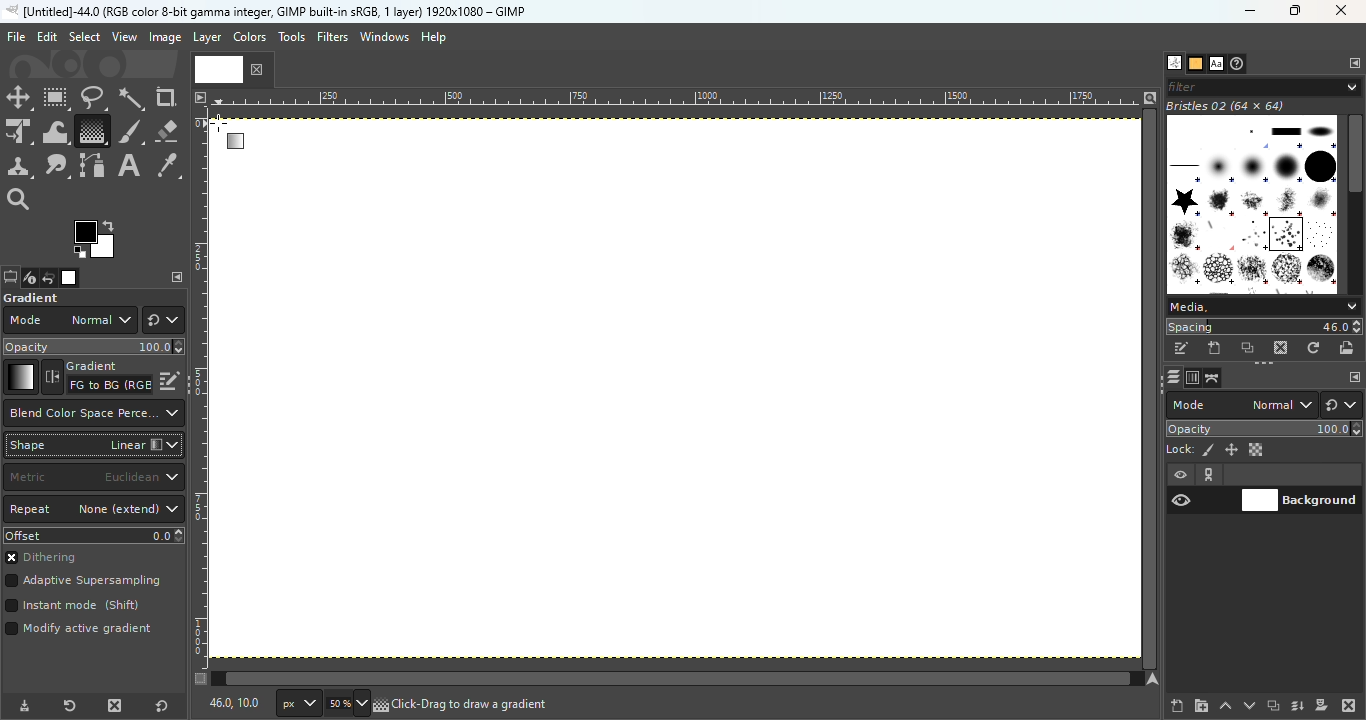  I want to click on Open the brushes dialog, so click(1174, 62).